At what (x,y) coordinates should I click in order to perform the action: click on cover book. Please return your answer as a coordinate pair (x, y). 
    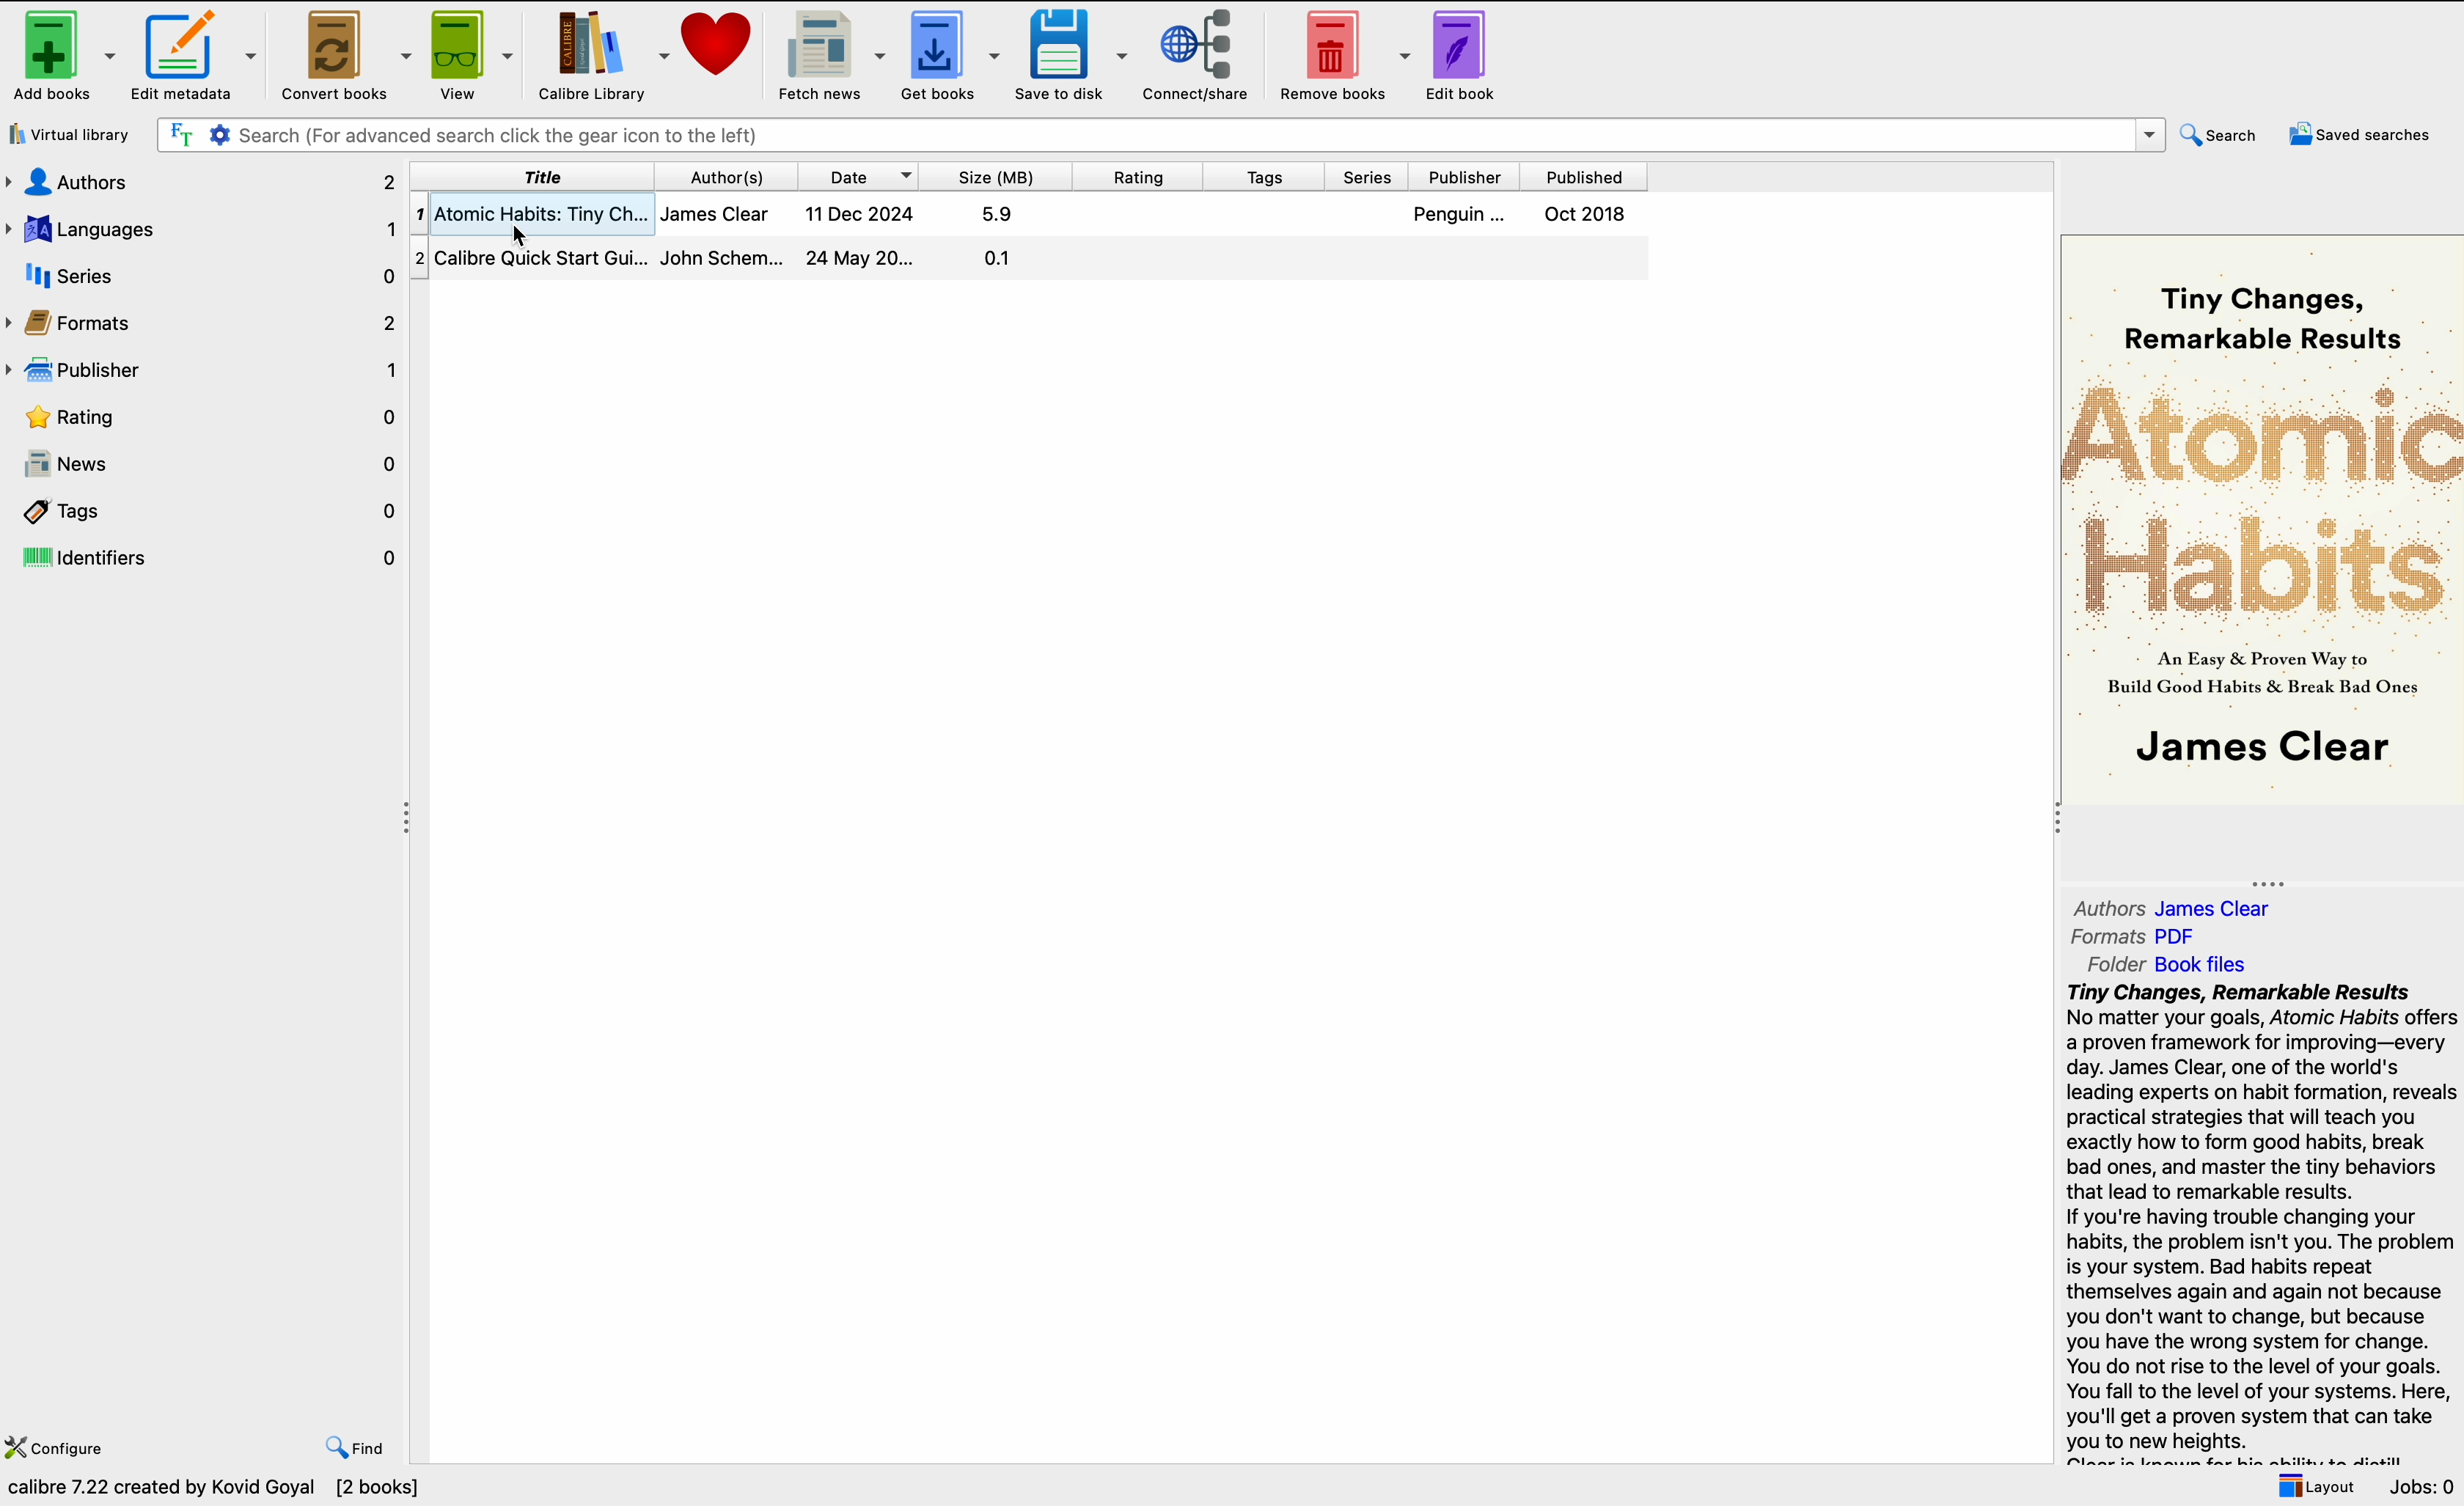
    Looking at the image, I should click on (2261, 516).